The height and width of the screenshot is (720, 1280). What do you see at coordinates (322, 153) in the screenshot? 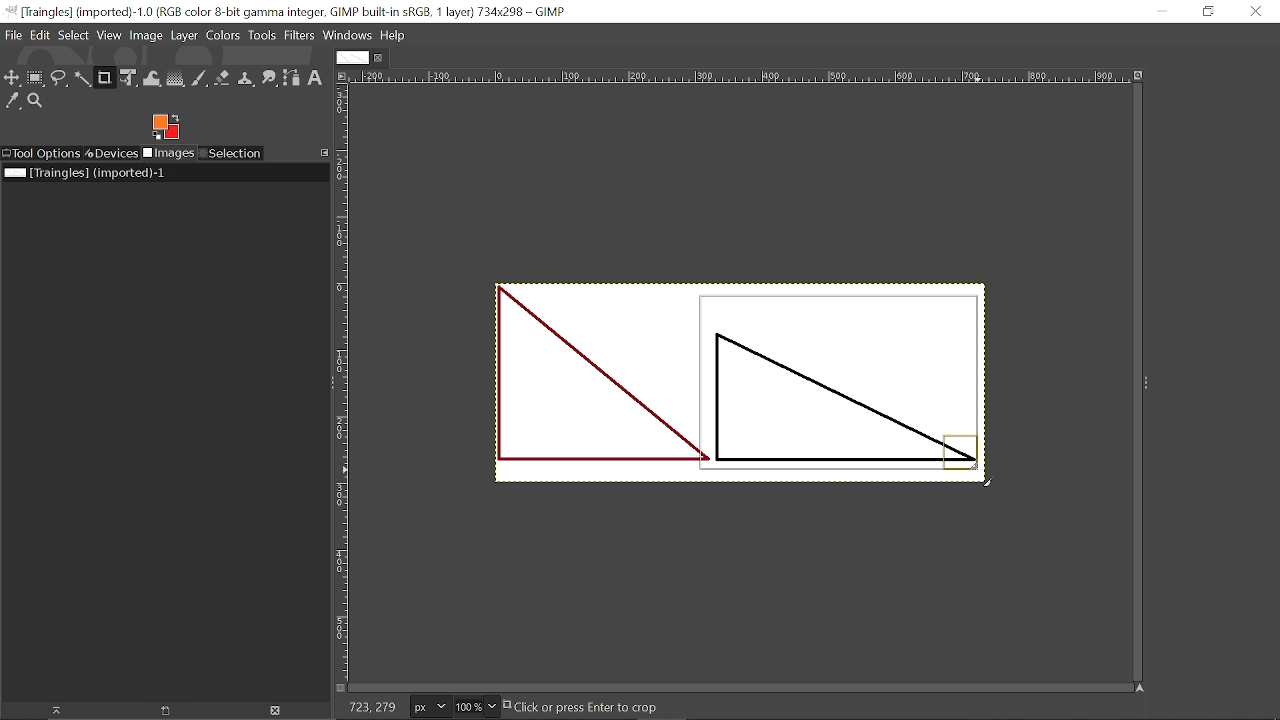
I see `Configure this tab` at bounding box center [322, 153].